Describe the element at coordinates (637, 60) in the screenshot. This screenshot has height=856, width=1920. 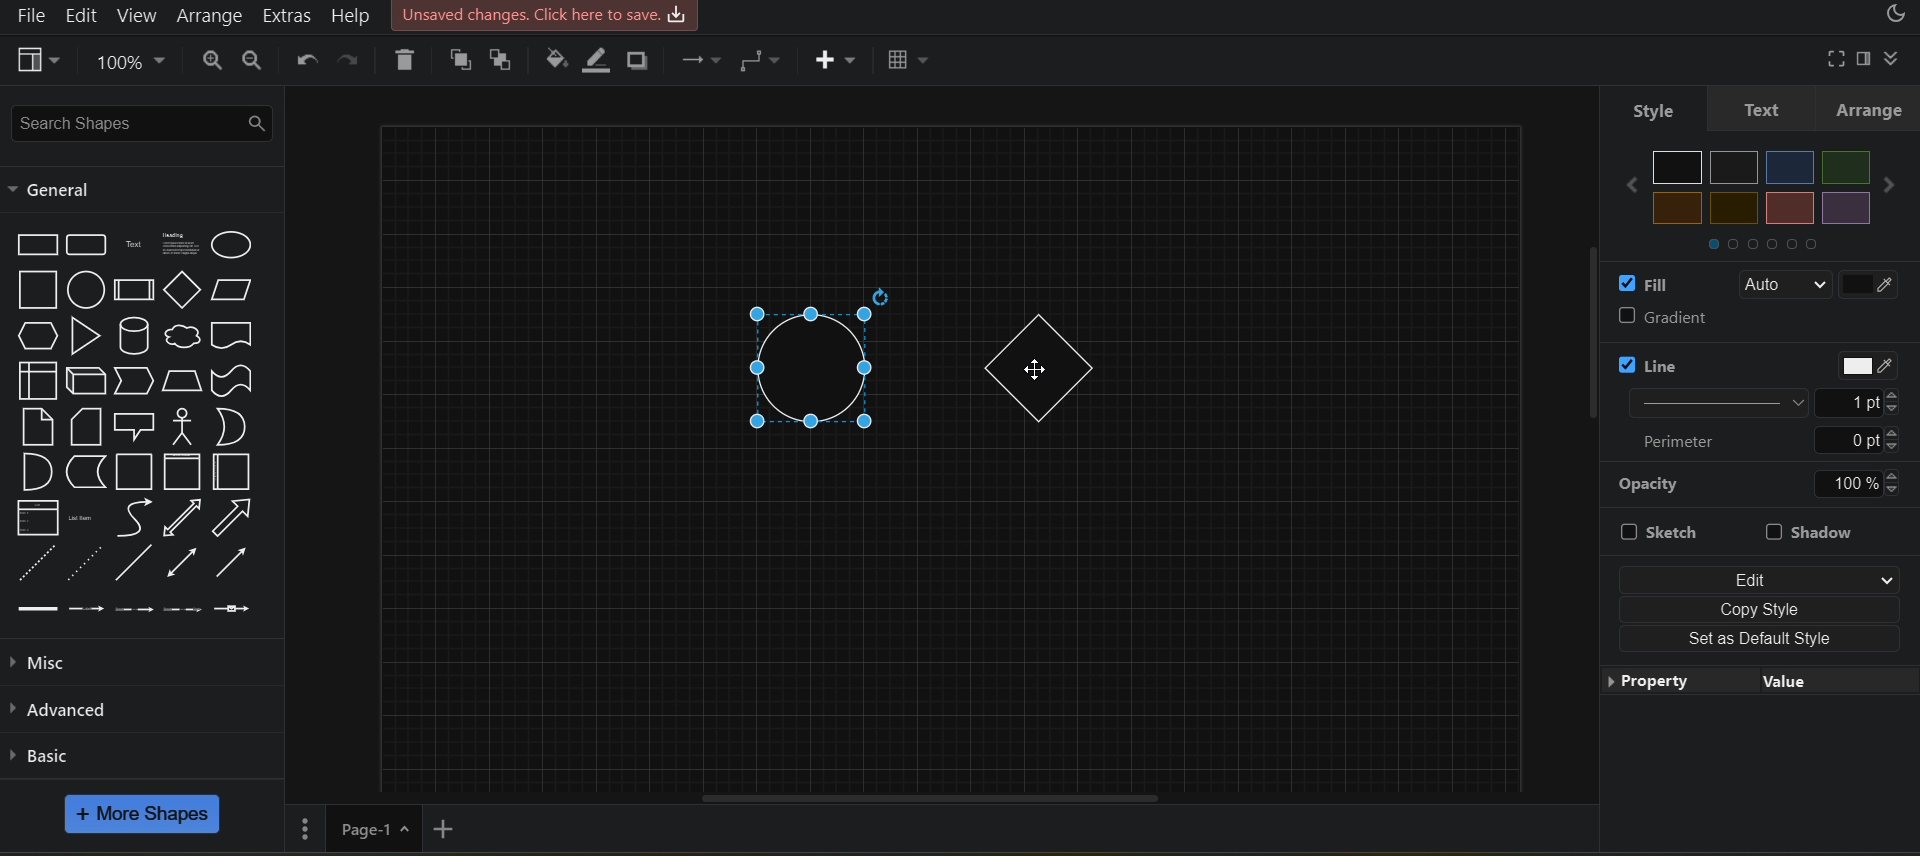
I see `shadow` at that location.